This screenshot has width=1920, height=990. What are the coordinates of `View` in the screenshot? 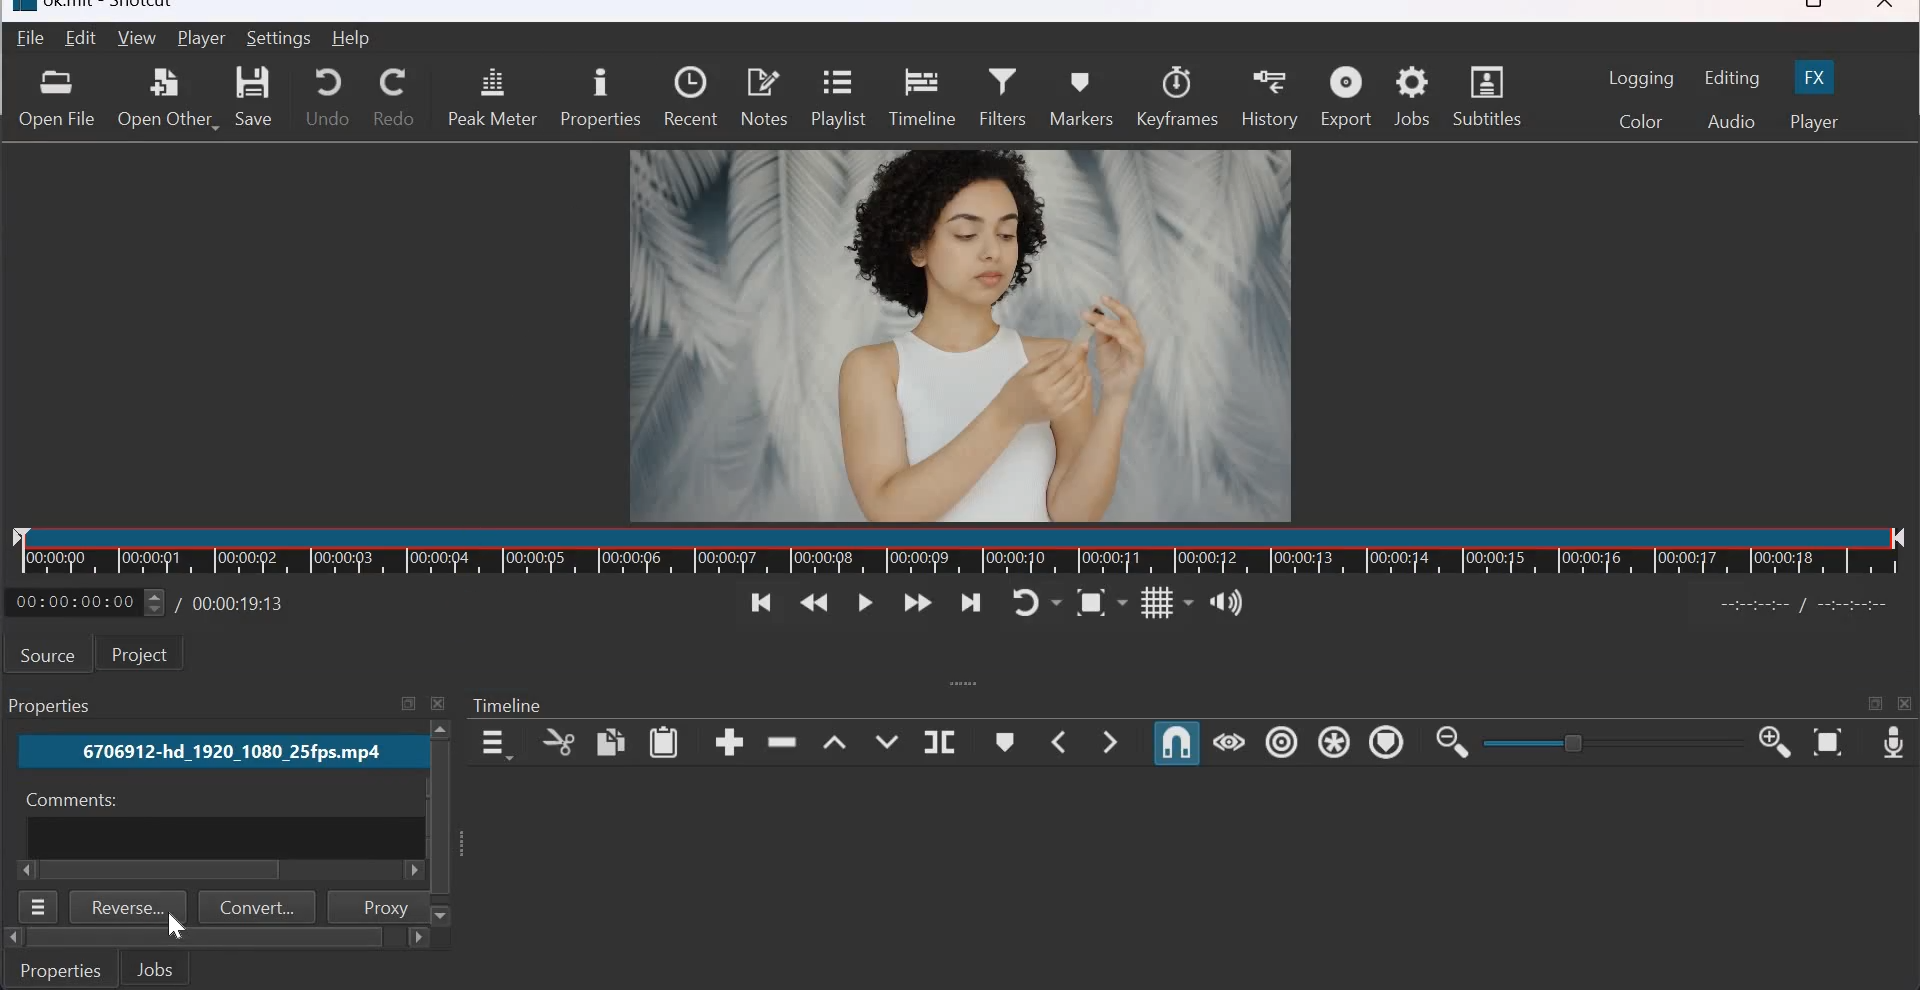 It's located at (137, 37).